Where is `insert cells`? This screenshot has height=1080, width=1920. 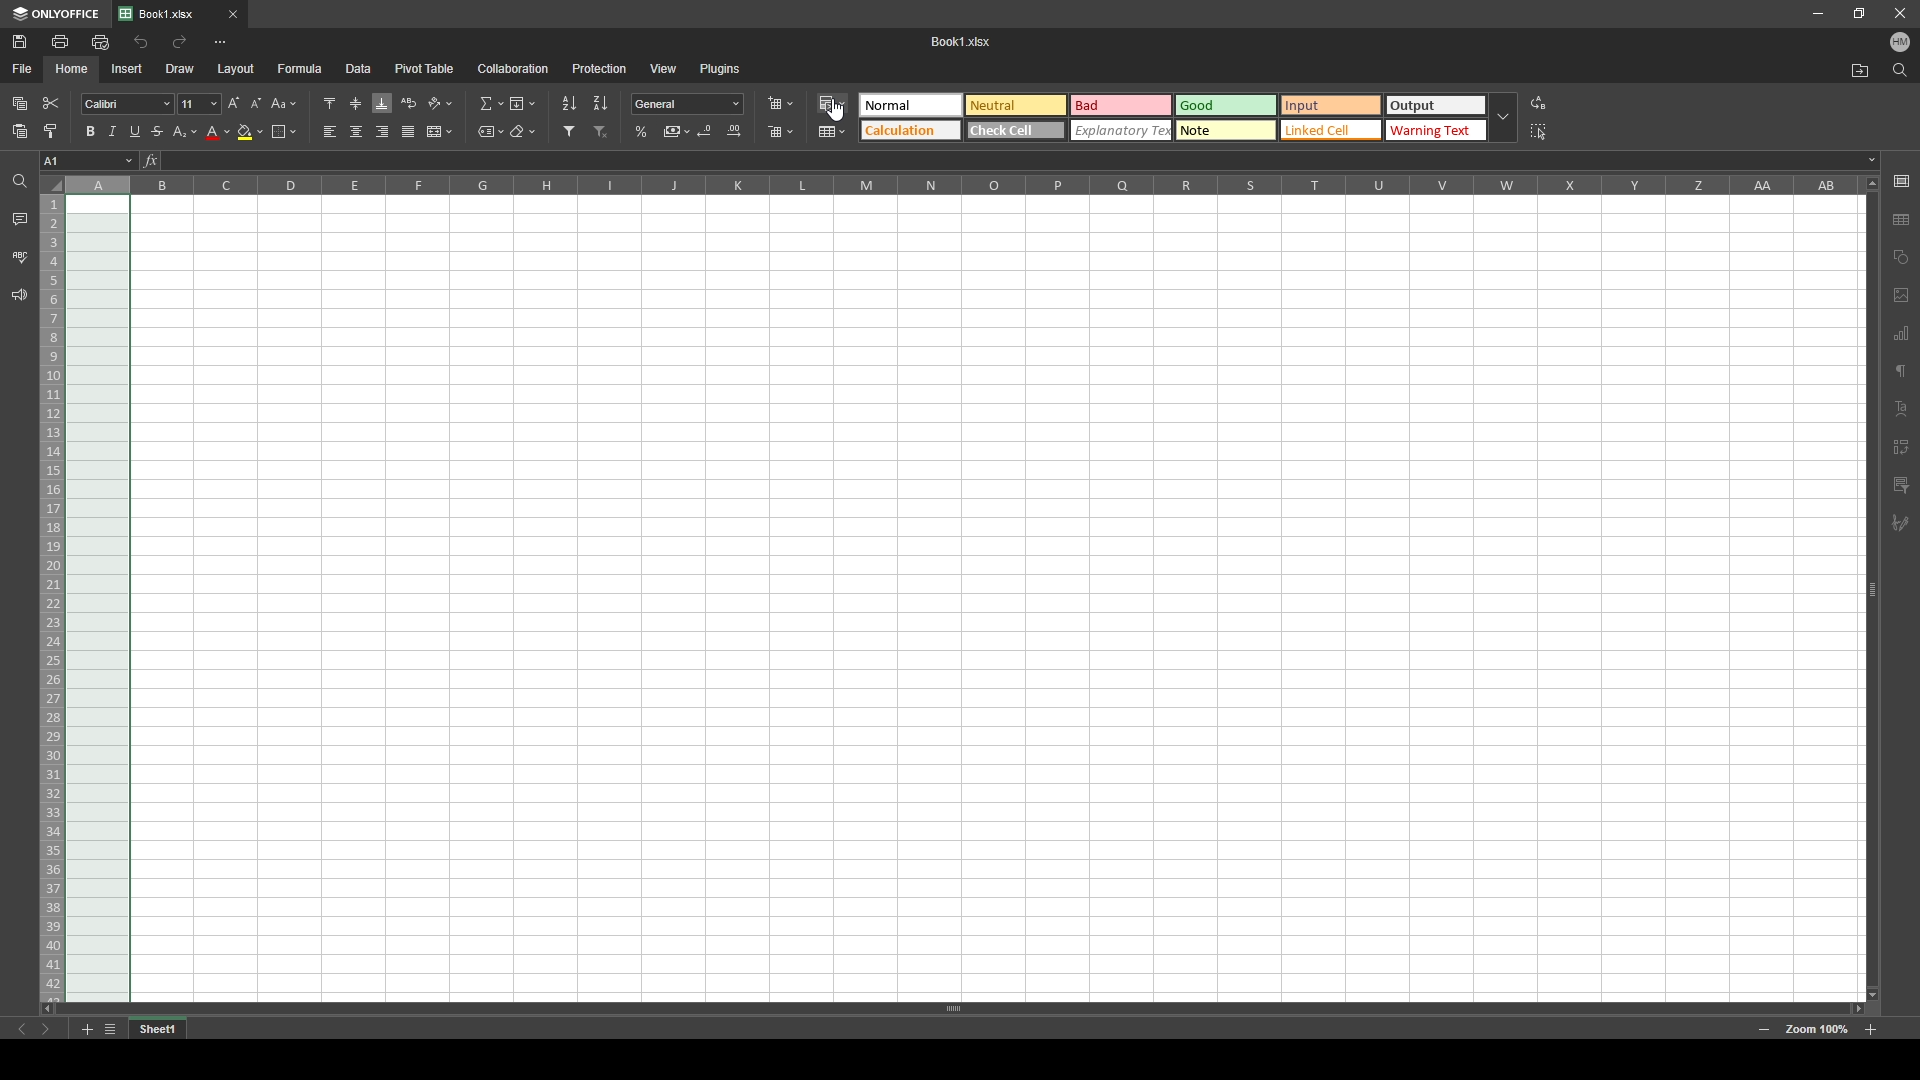 insert cells is located at coordinates (780, 104).